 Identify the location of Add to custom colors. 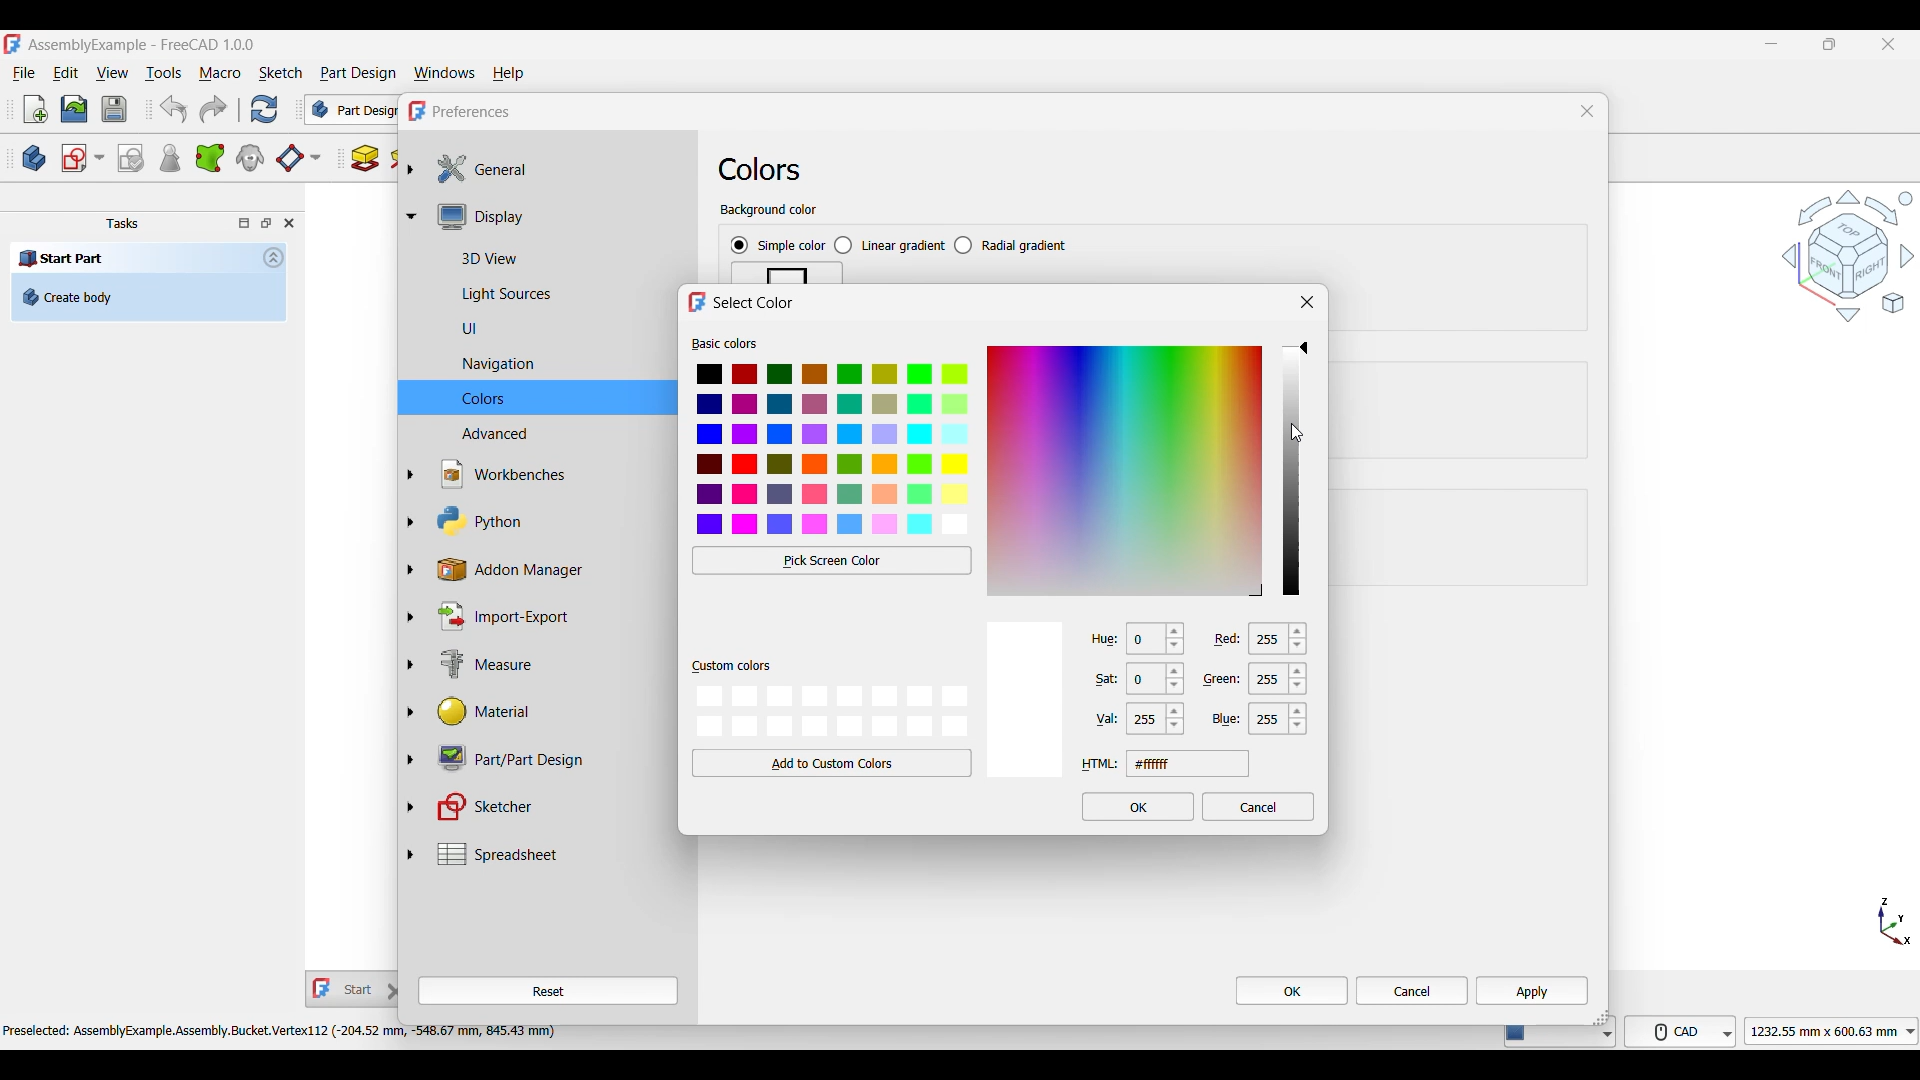
(832, 763).